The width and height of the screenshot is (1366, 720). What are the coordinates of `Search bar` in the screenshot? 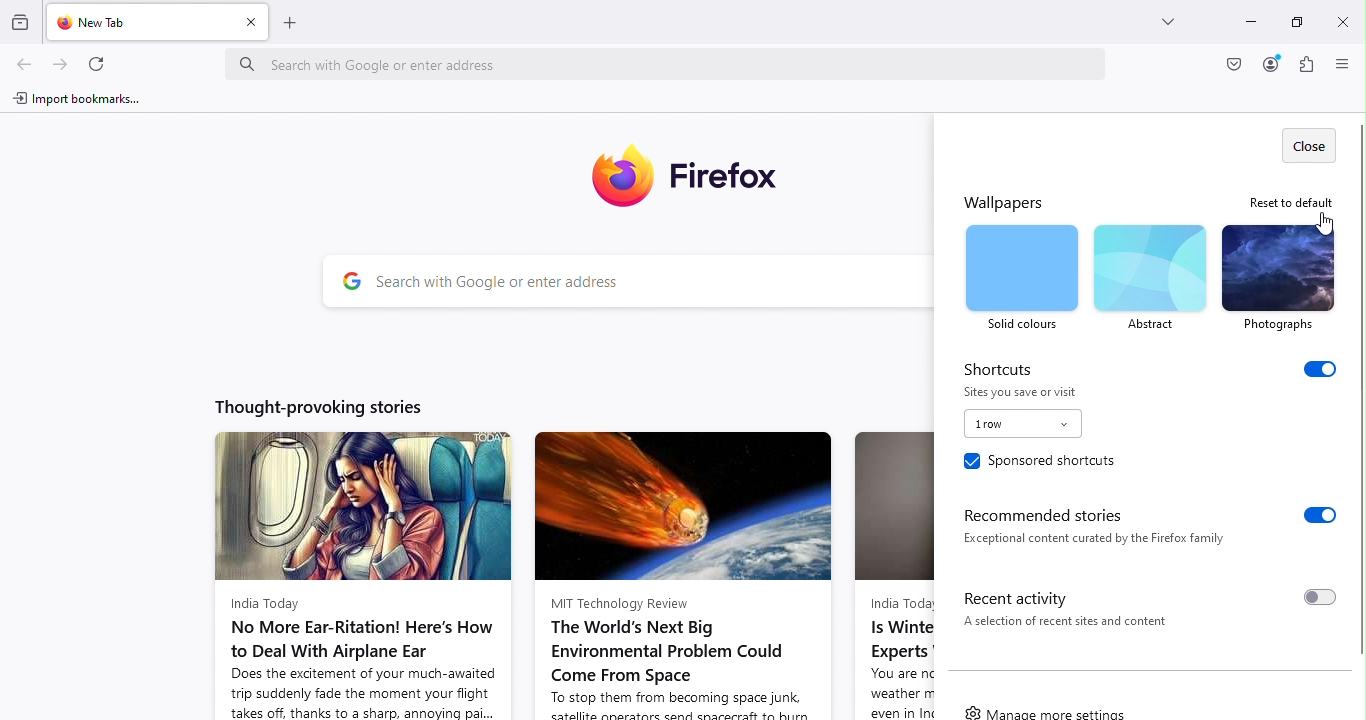 It's located at (672, 58).